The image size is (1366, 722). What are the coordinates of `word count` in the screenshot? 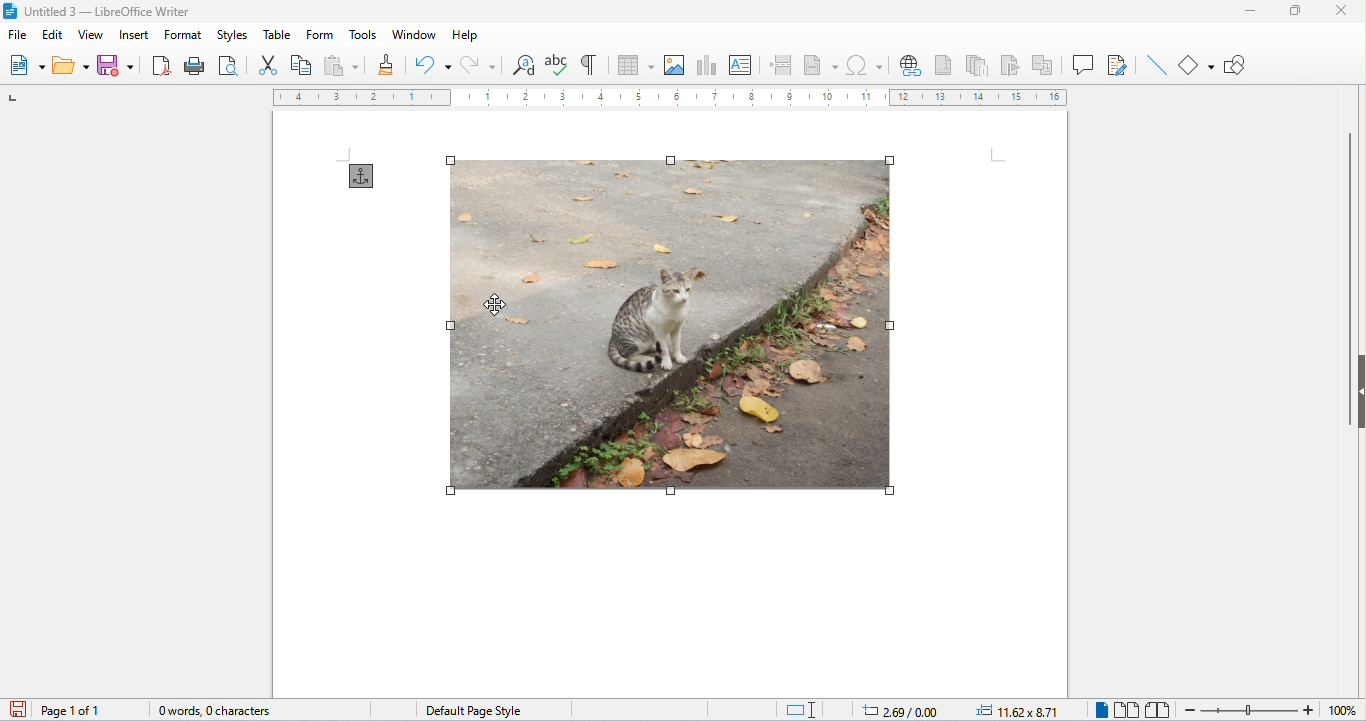 It's located at (207, 707).